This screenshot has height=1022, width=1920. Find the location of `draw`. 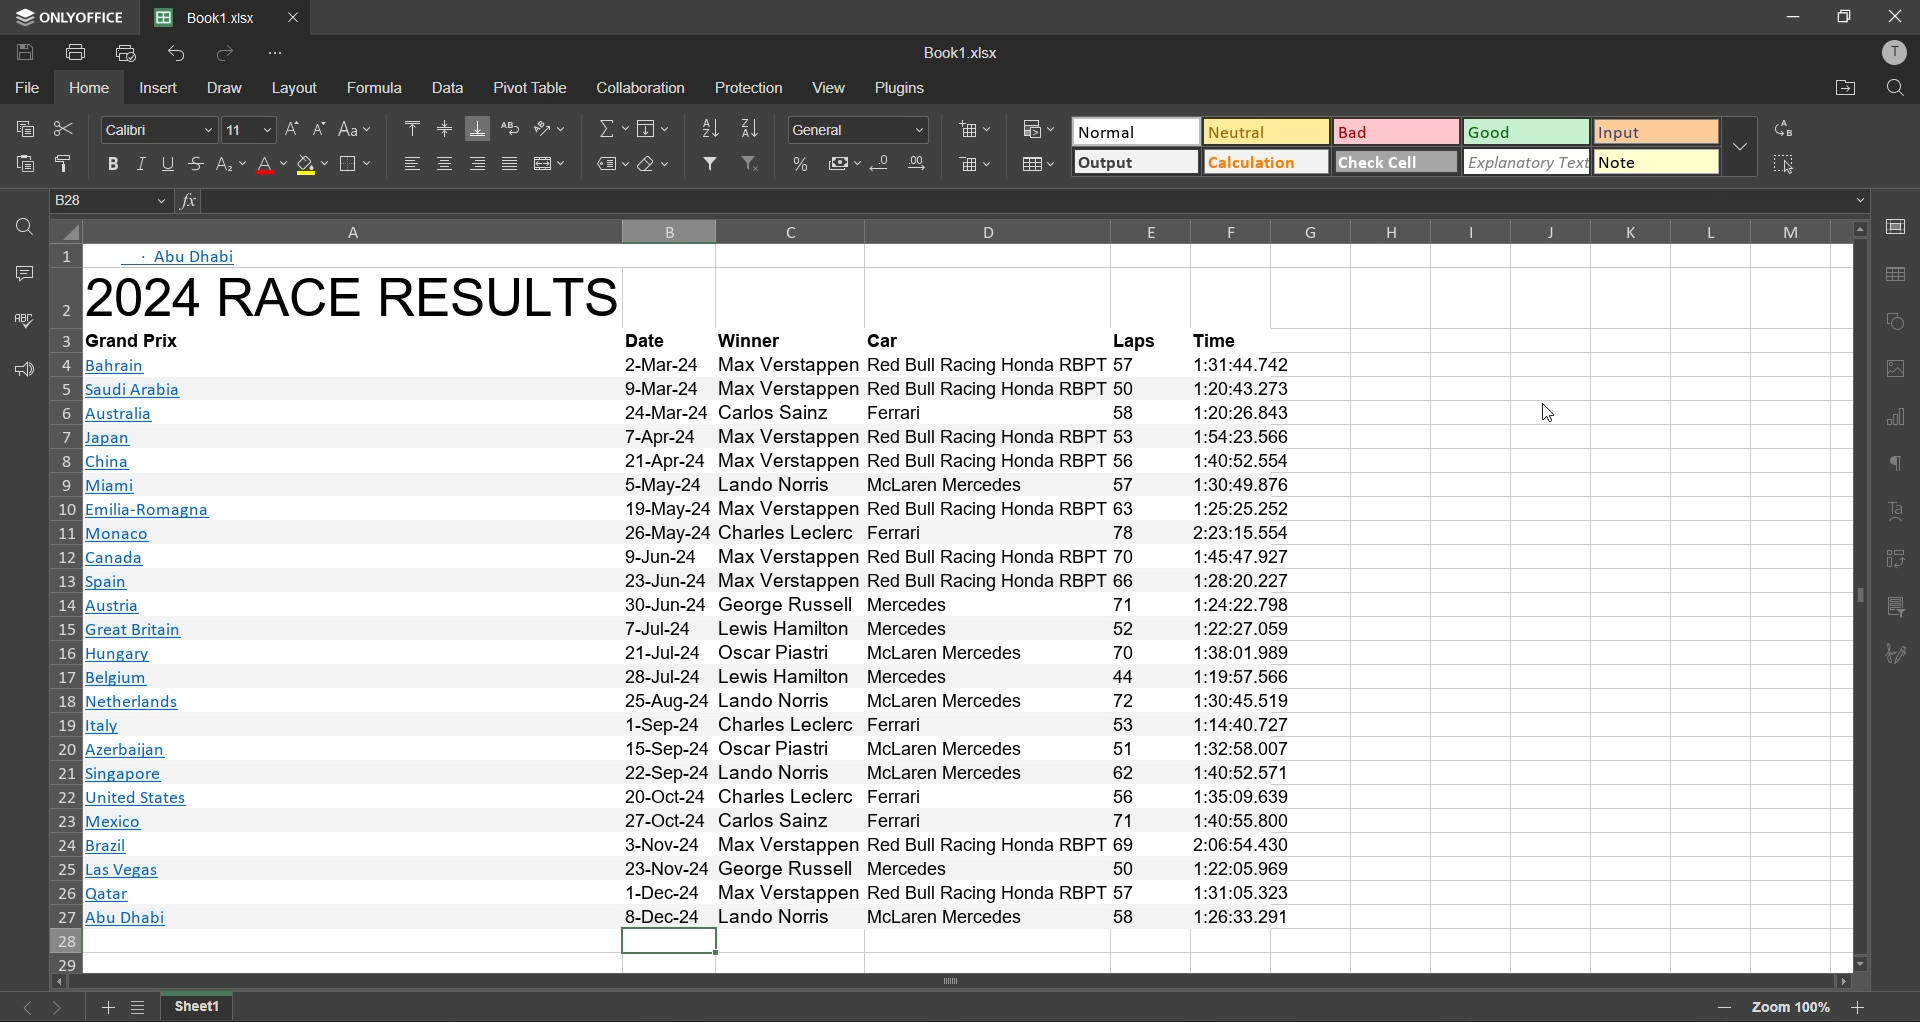

draw is located at coordinates (232, 91).